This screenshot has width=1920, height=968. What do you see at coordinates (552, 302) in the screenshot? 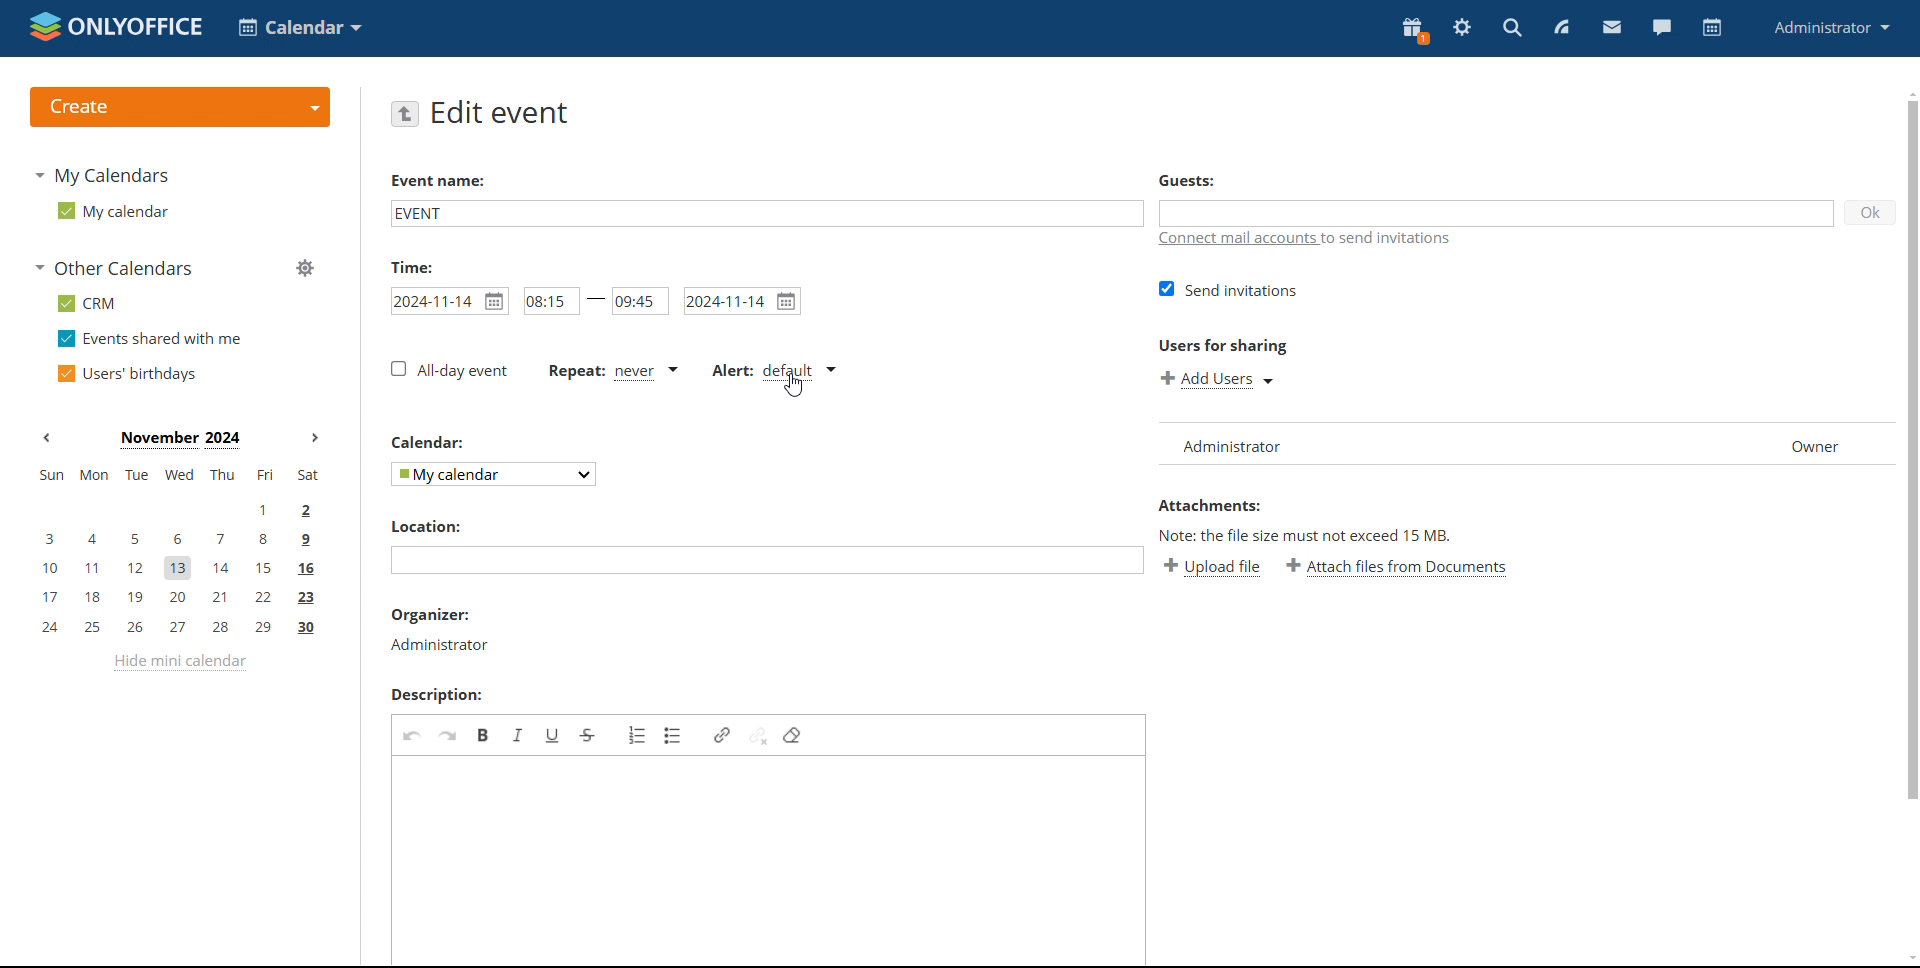
I see `start time` at bounding box center [552, 302].